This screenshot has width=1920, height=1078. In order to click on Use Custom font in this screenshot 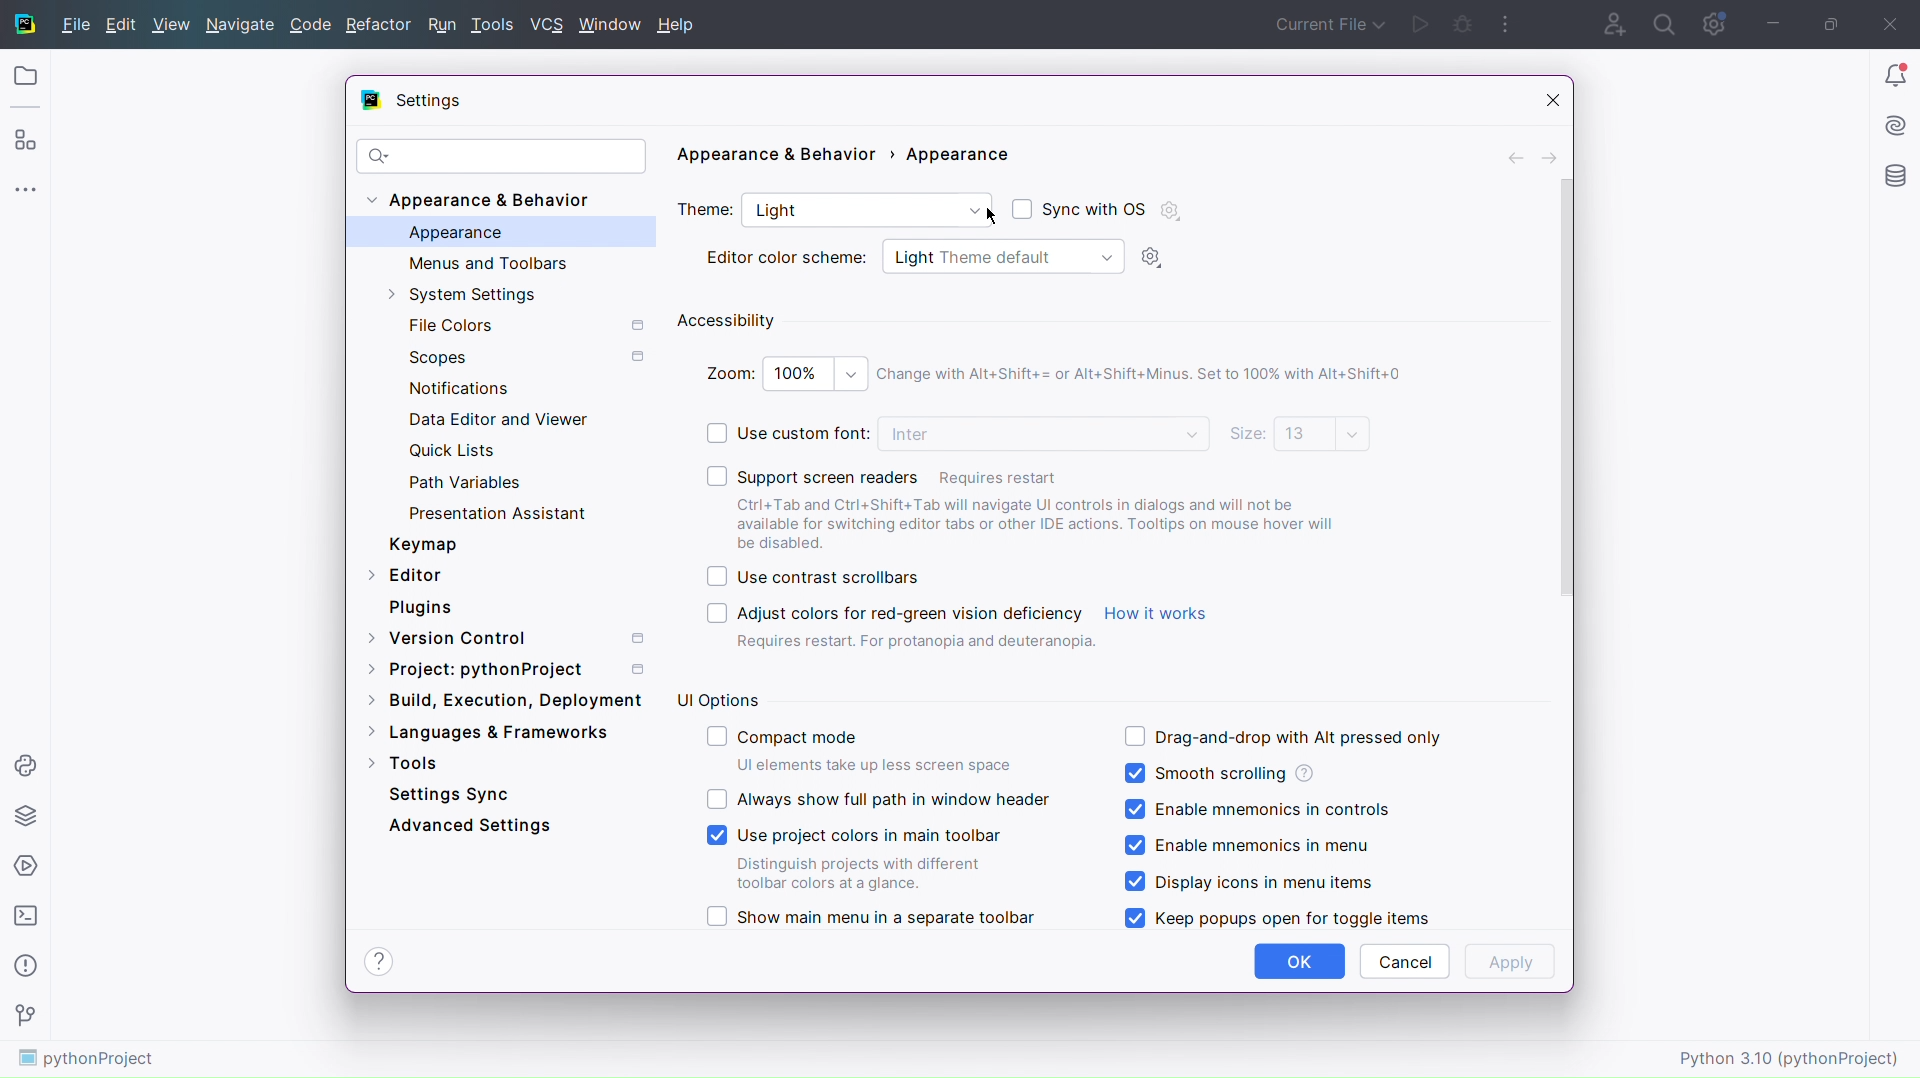, I will do `click(770, 432)`.